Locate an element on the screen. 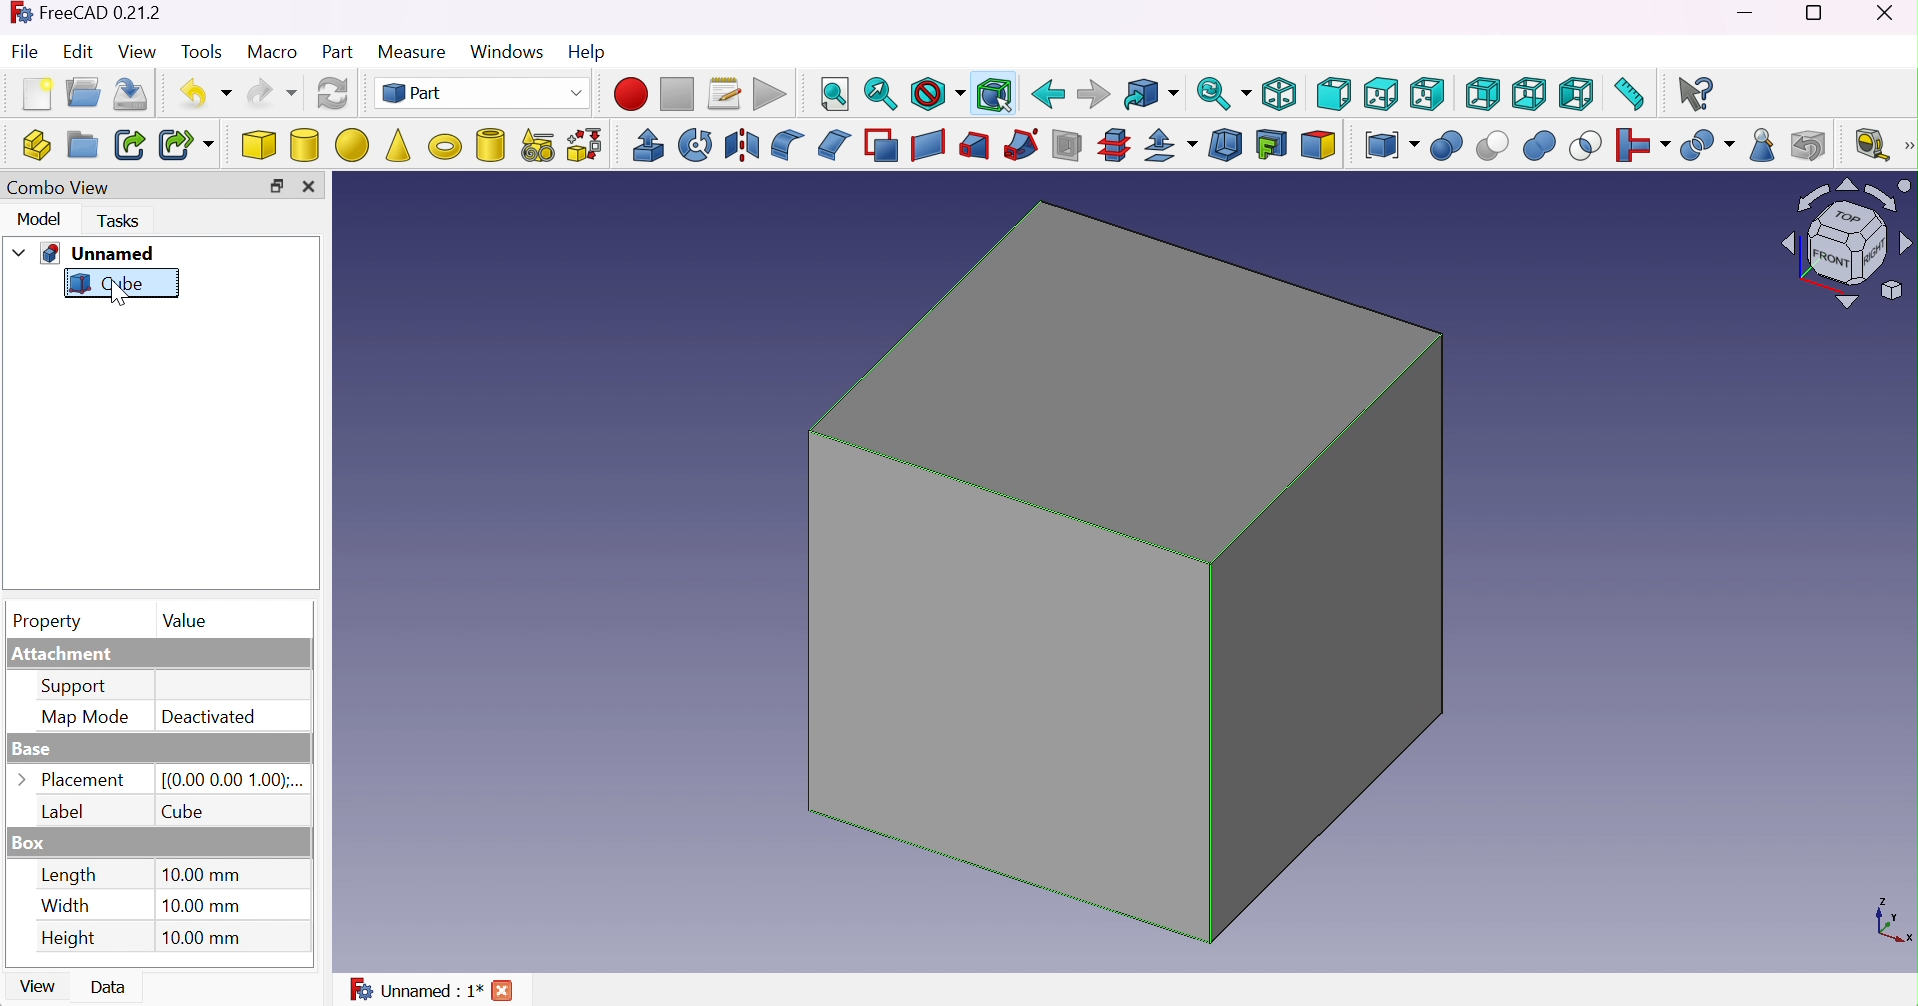 This screenshot has width=1918, height=1006. Deactivated is located at coordinates (208, 718).